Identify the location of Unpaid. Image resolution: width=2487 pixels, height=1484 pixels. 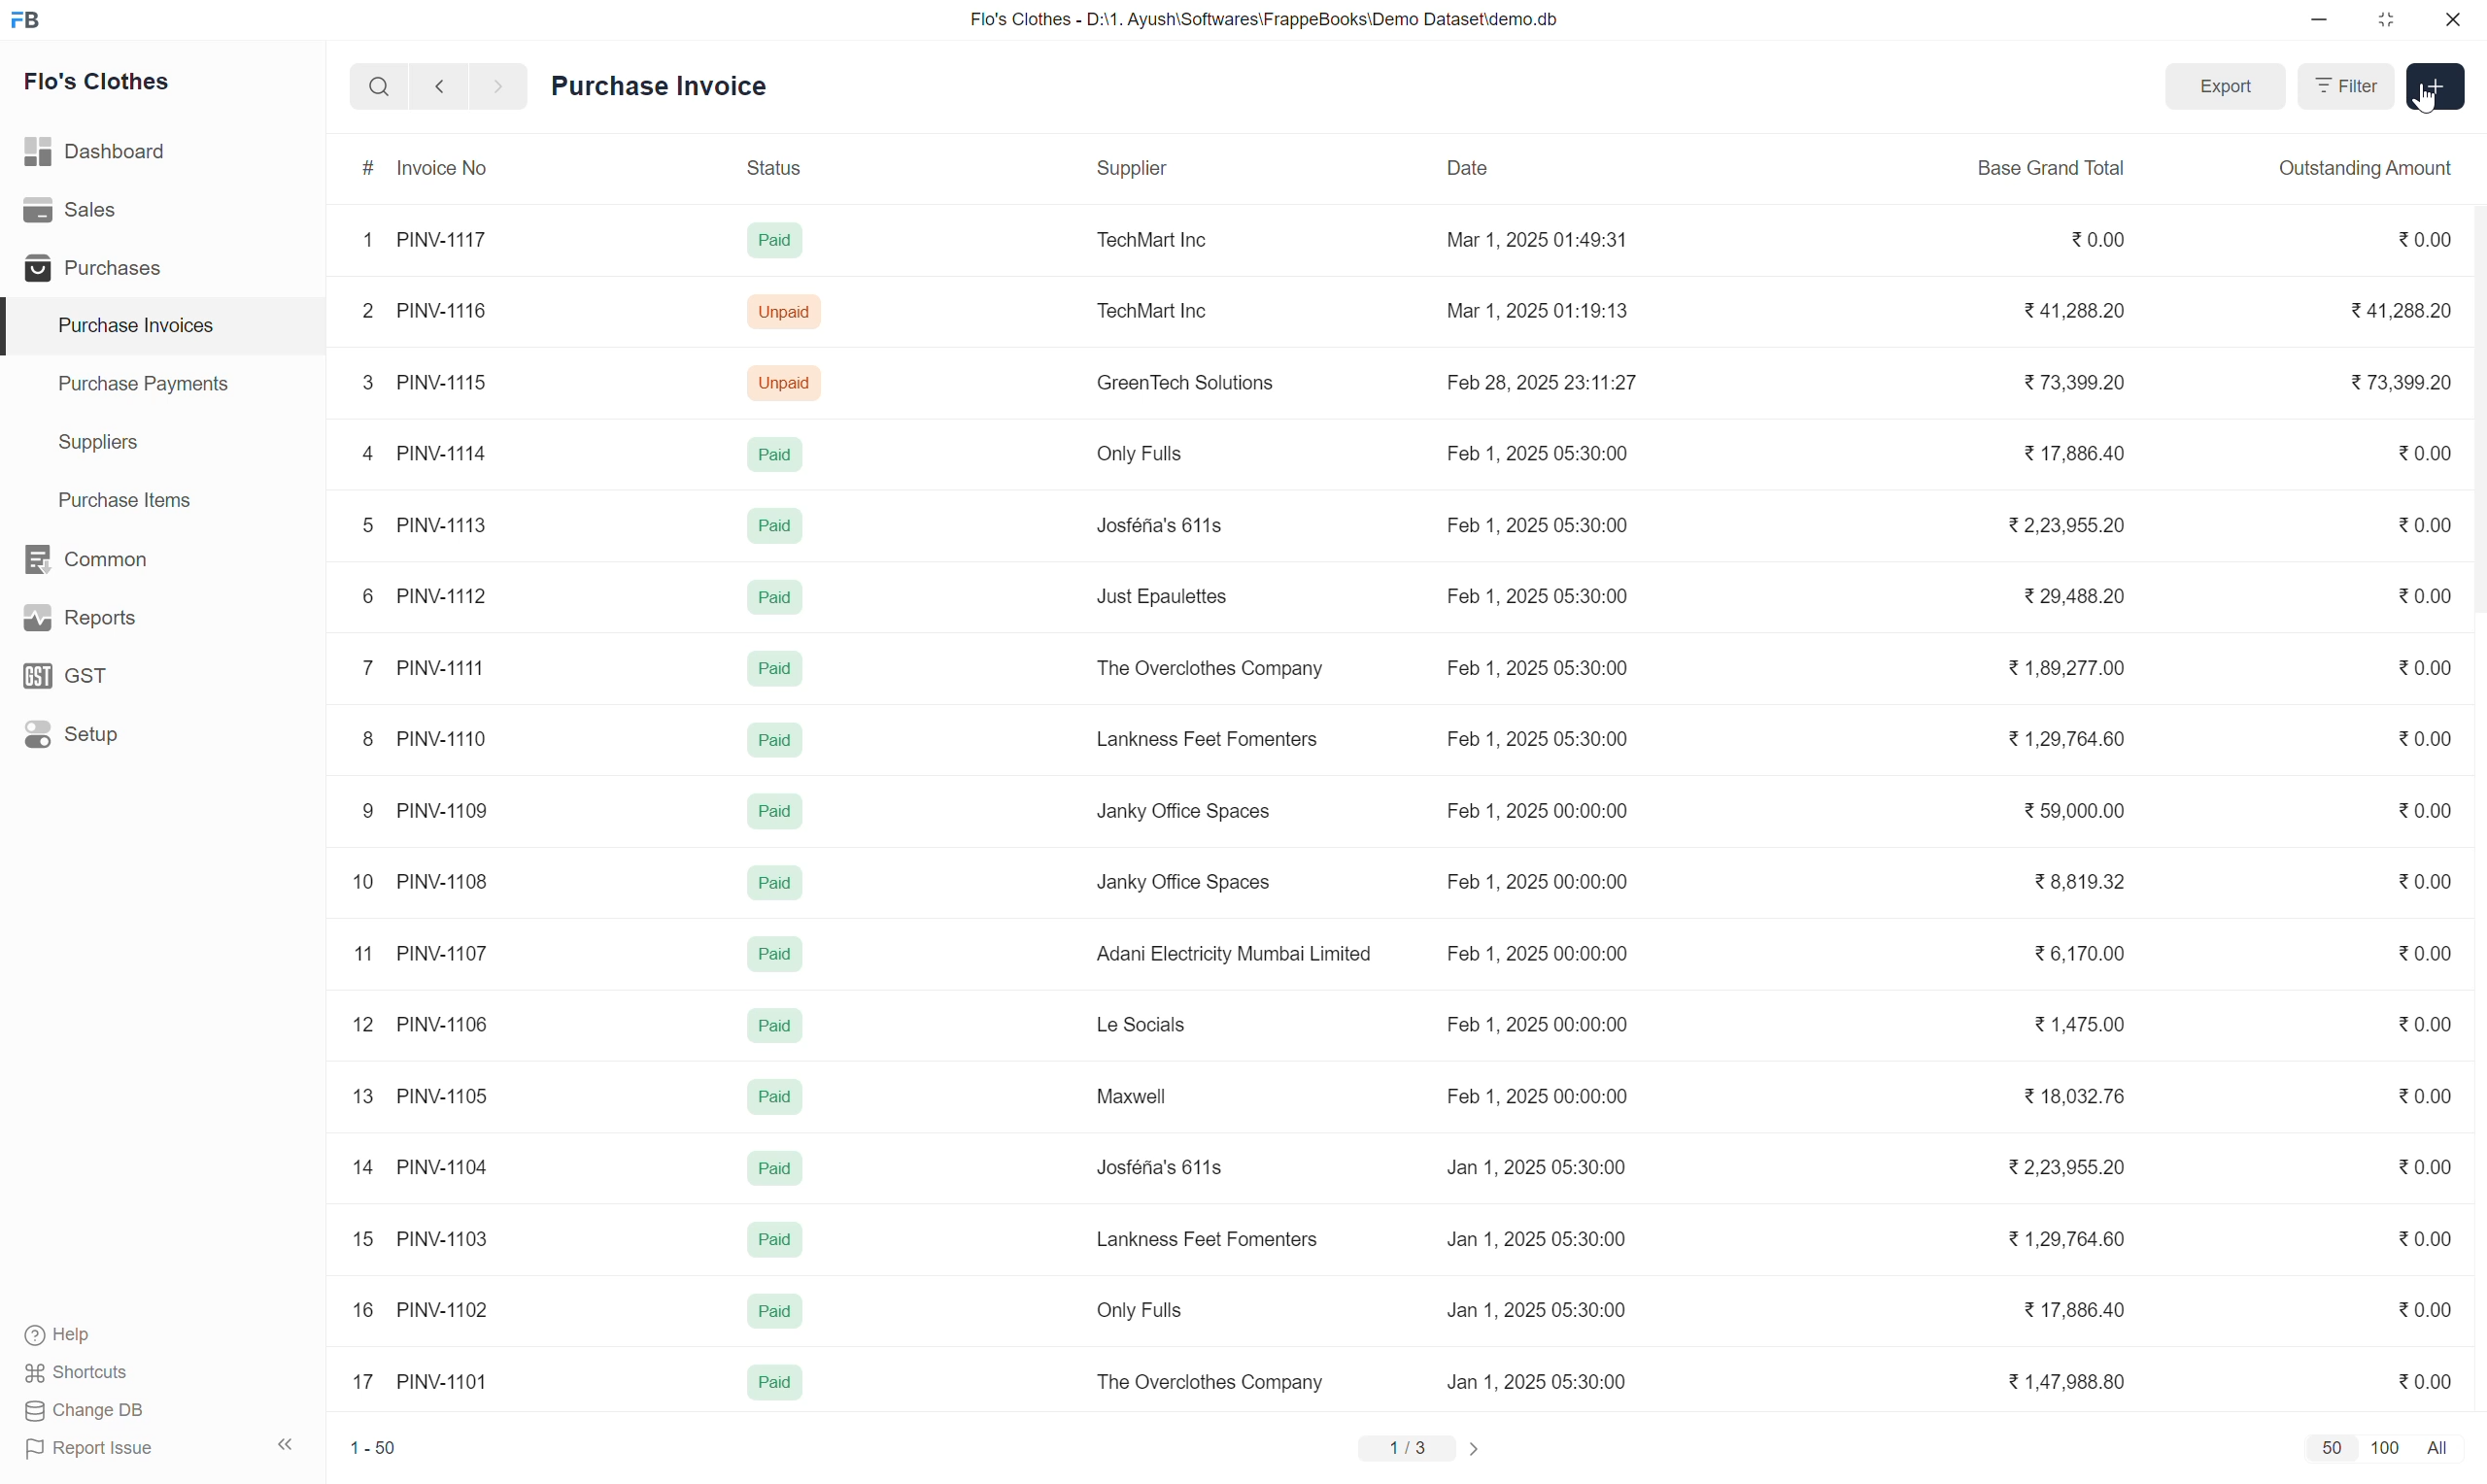
(786, 384).